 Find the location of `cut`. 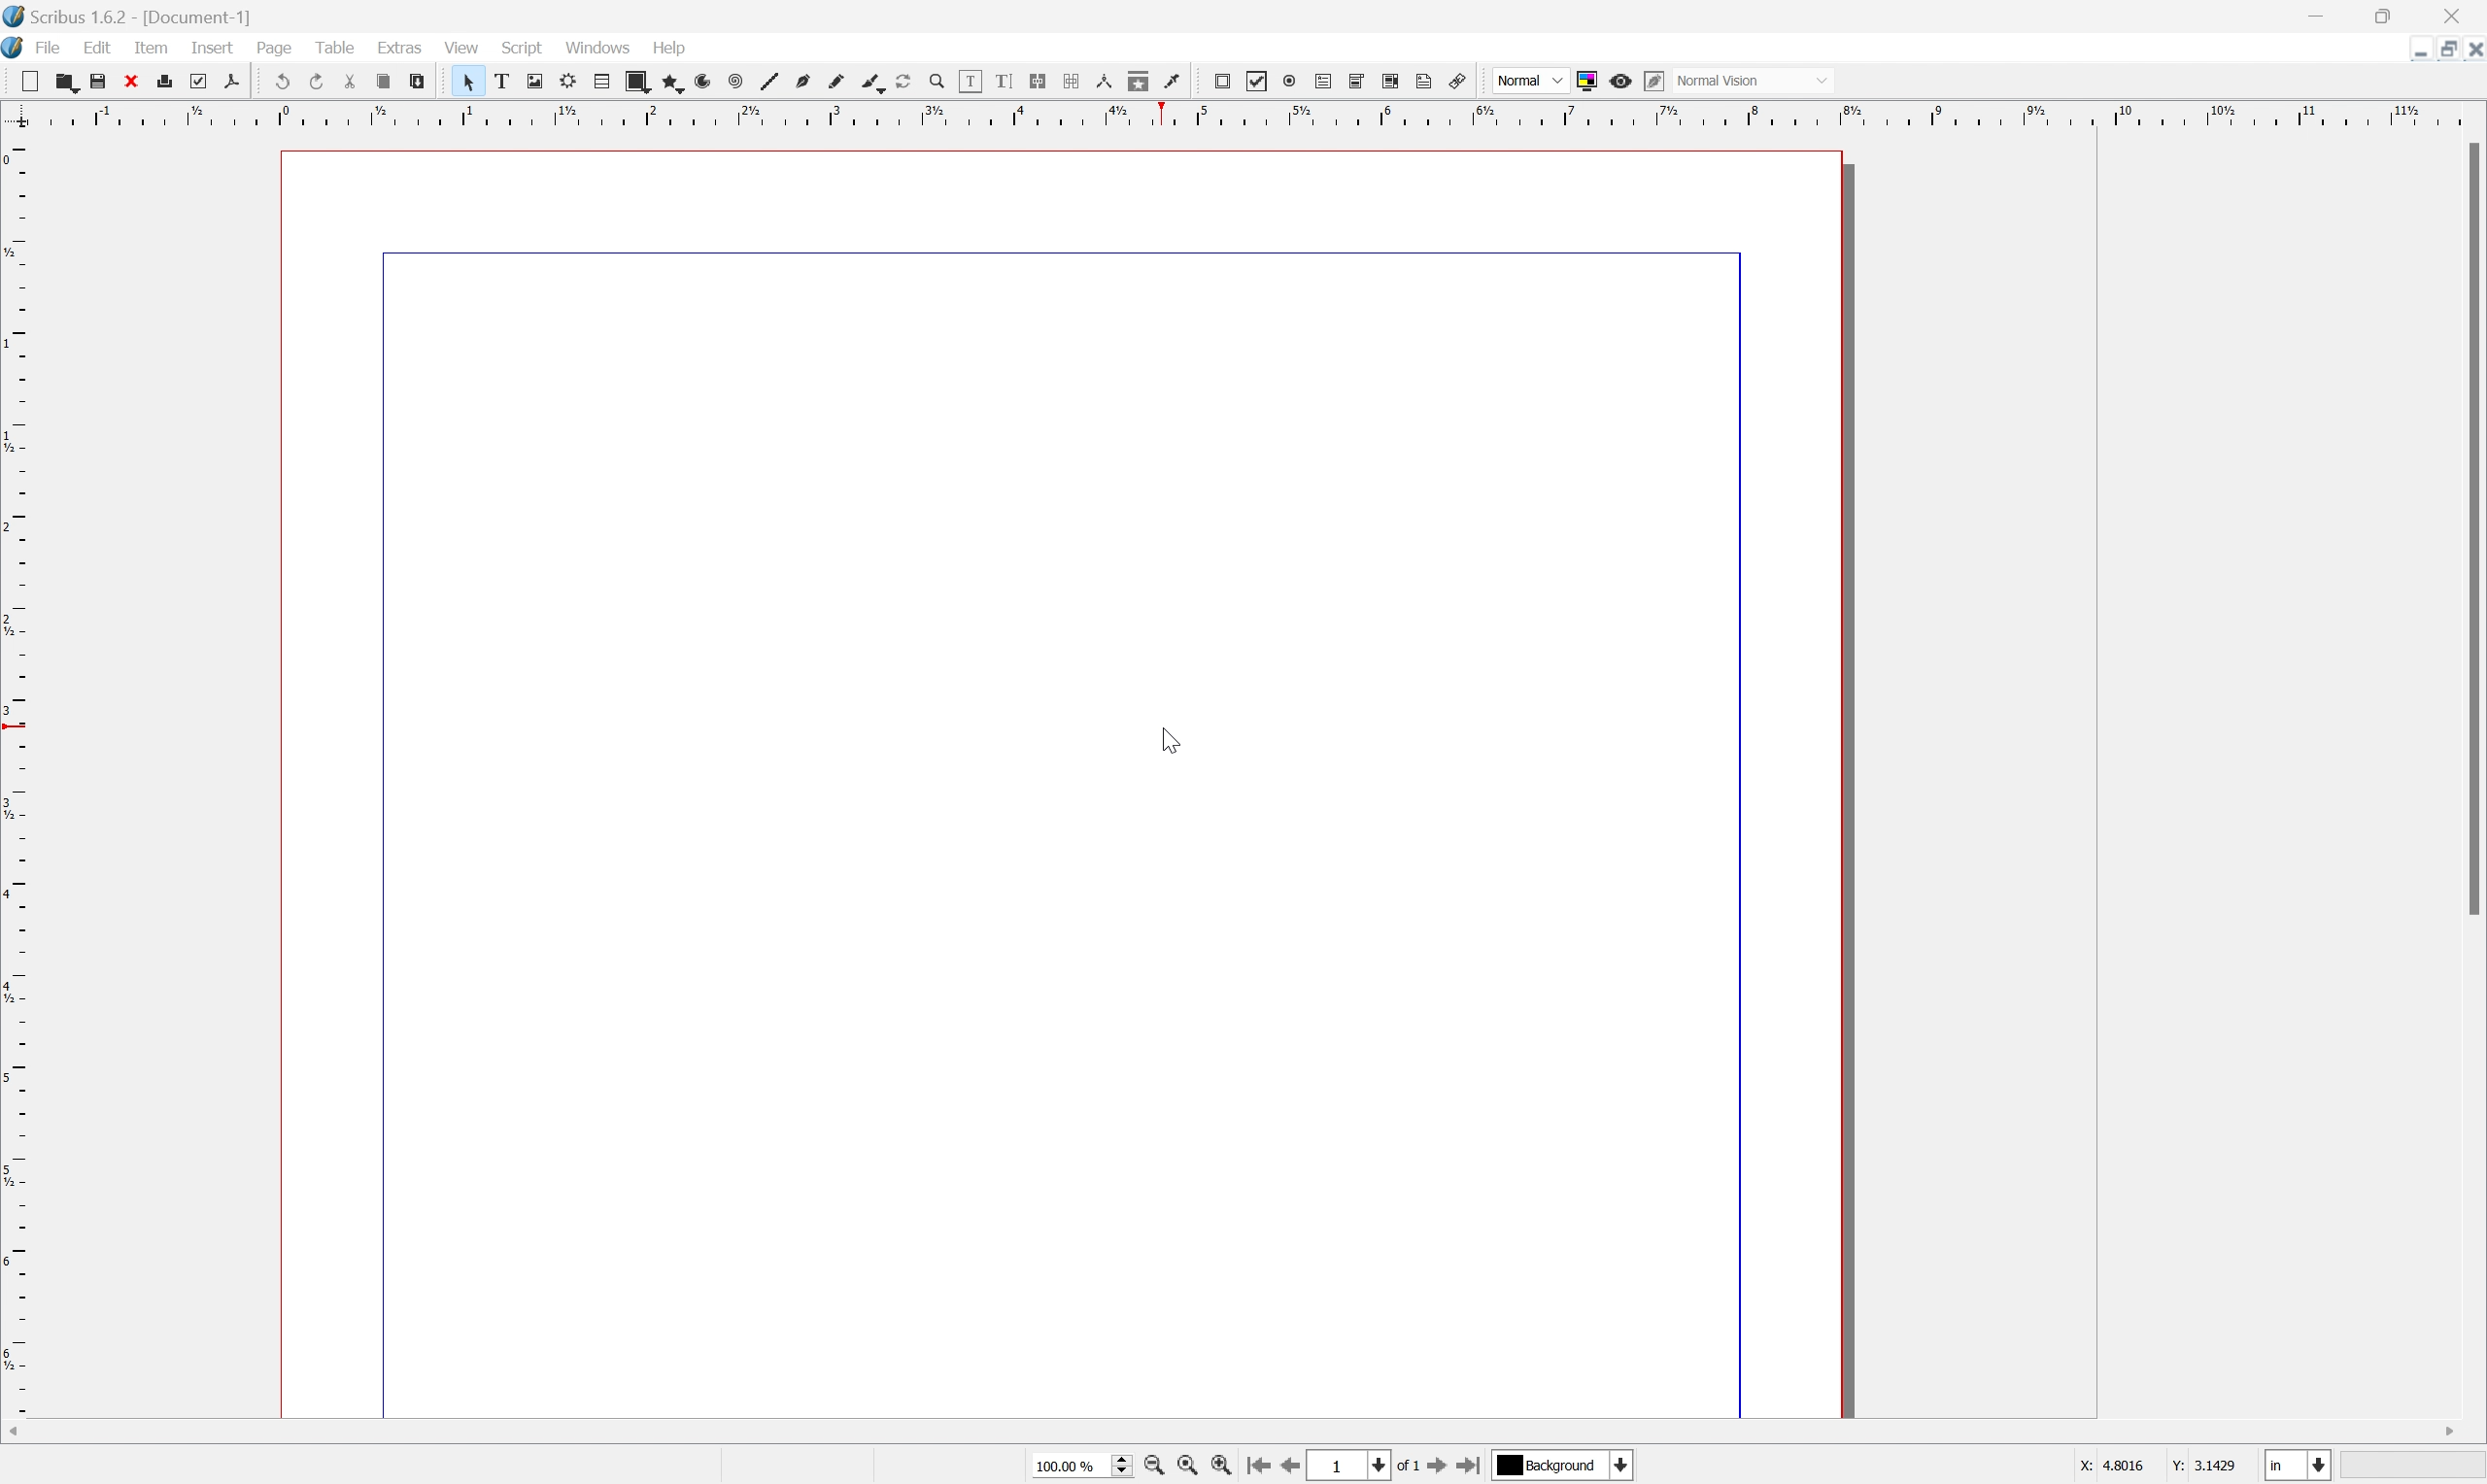

cut is located at coordinates (350, 80).